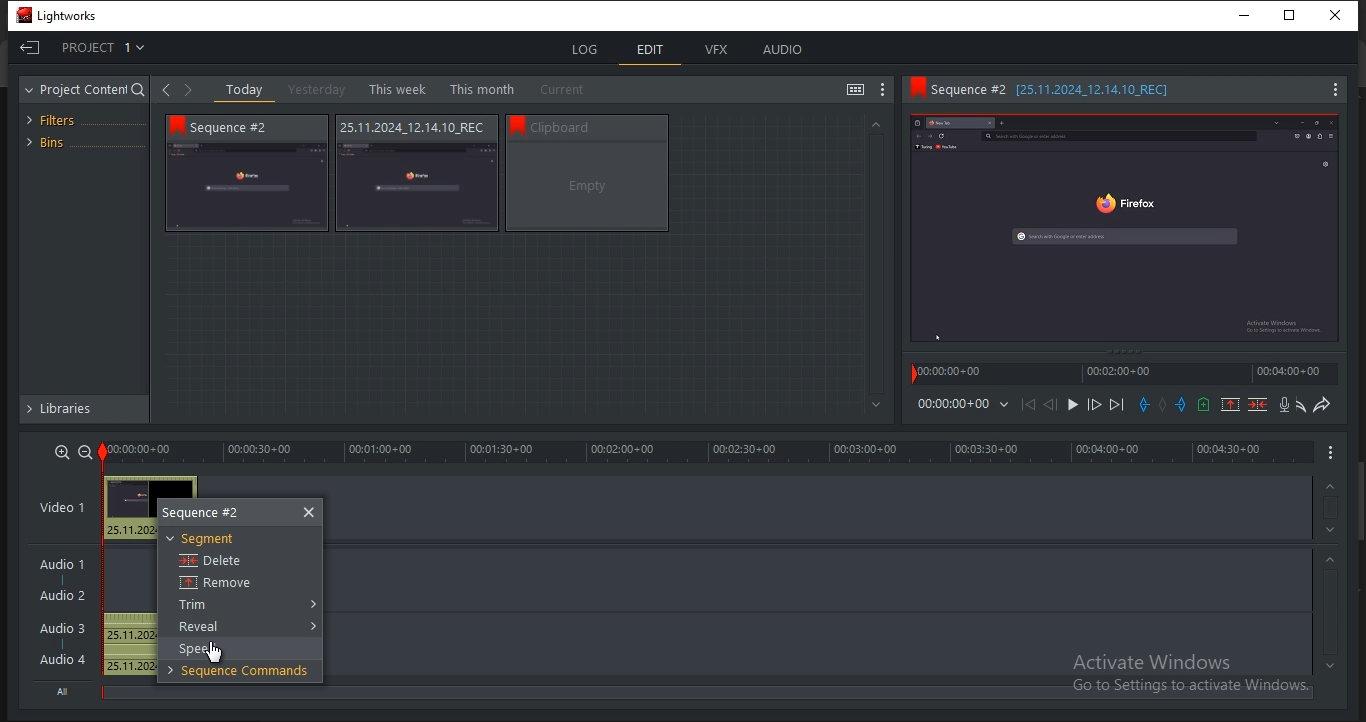  I want to click on Nudge one frame forward, so click(1094, 405).